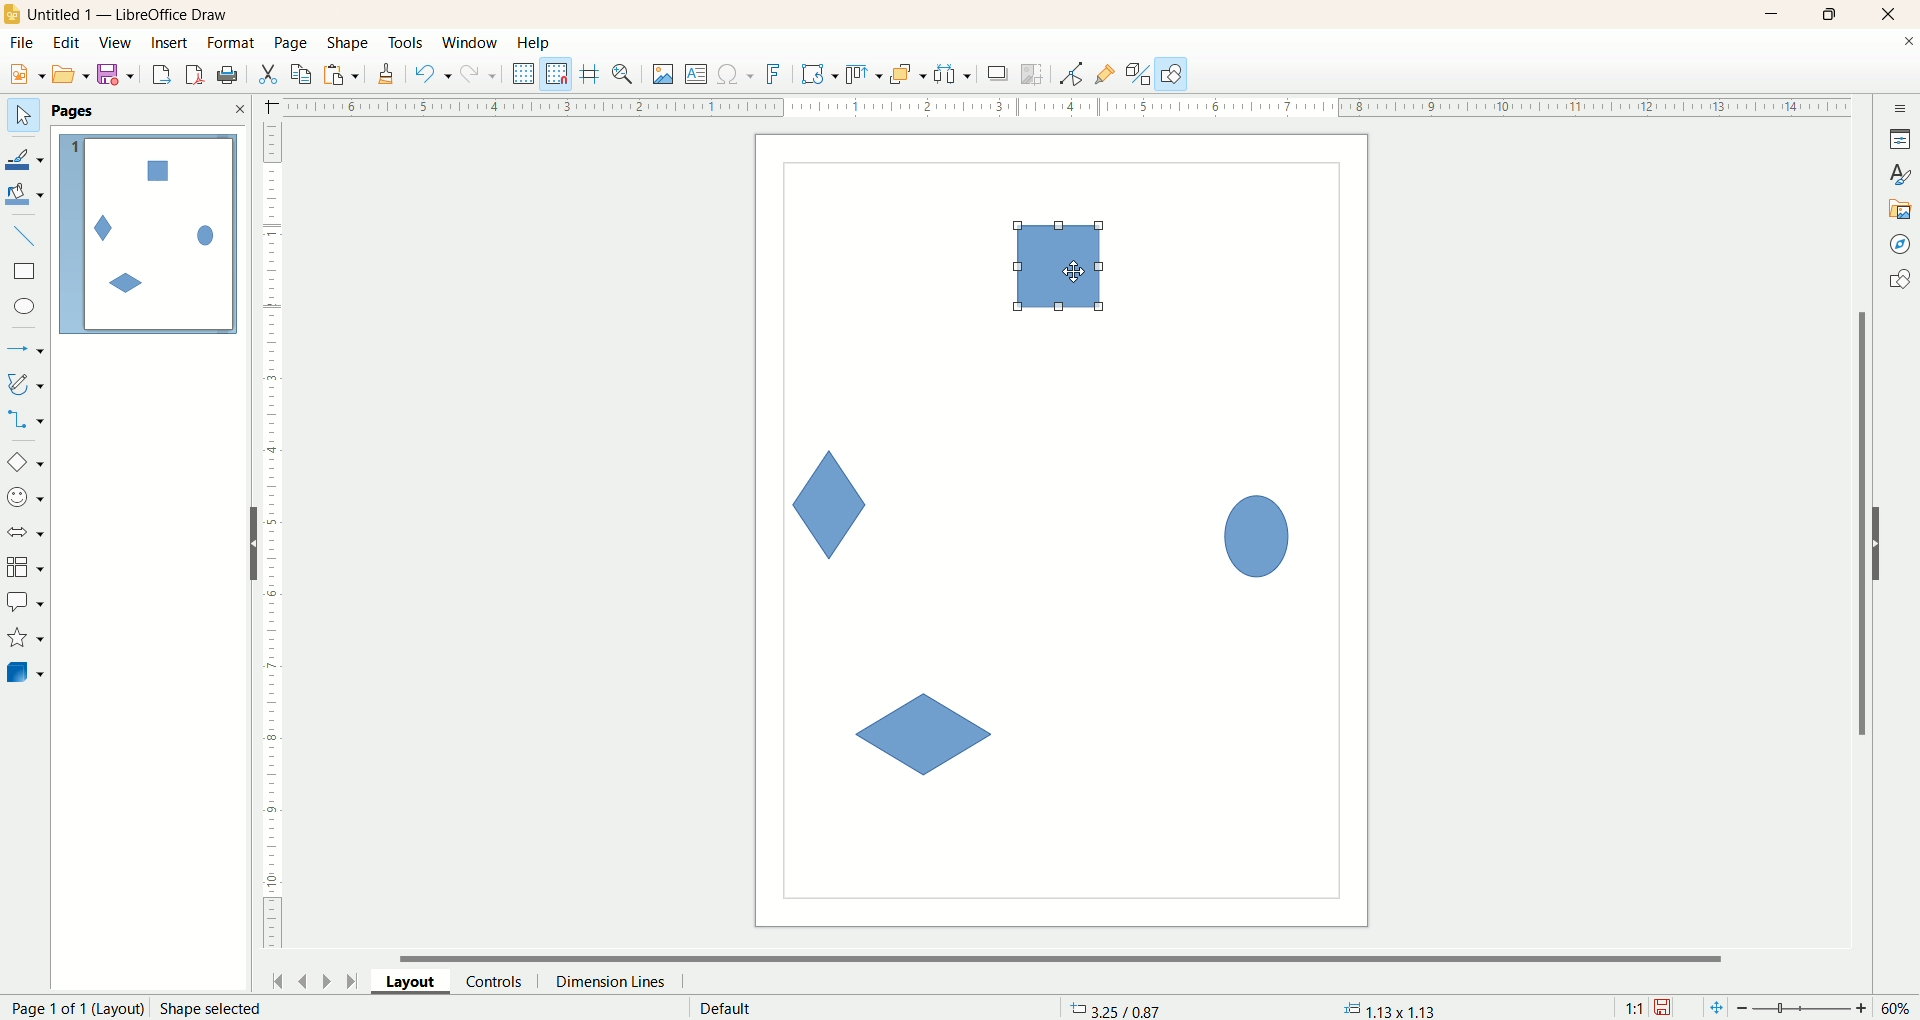 The width and height of the screenshot is (1920, 1020). Describe the element at coordinates (1076, 272) in the screenshot. I see `cursor` at that location.